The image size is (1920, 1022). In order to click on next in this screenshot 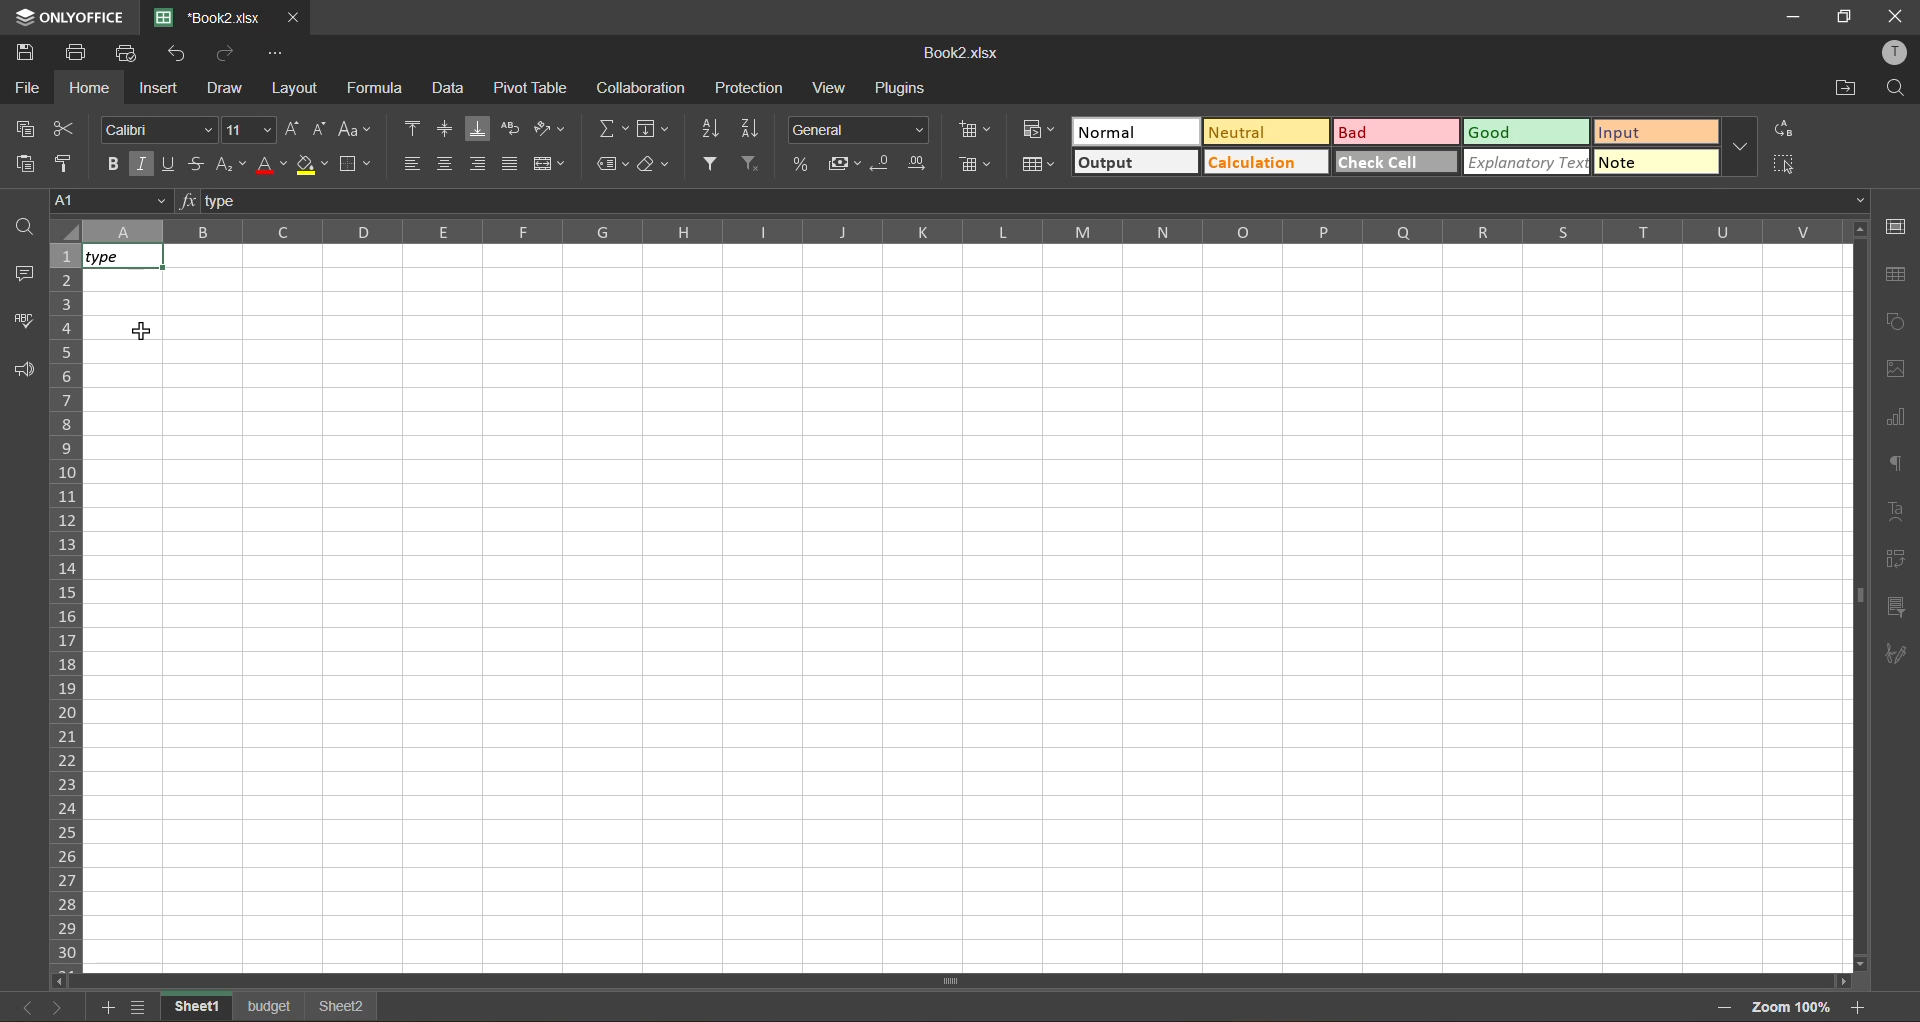, I will do `click(54, 1007)`.